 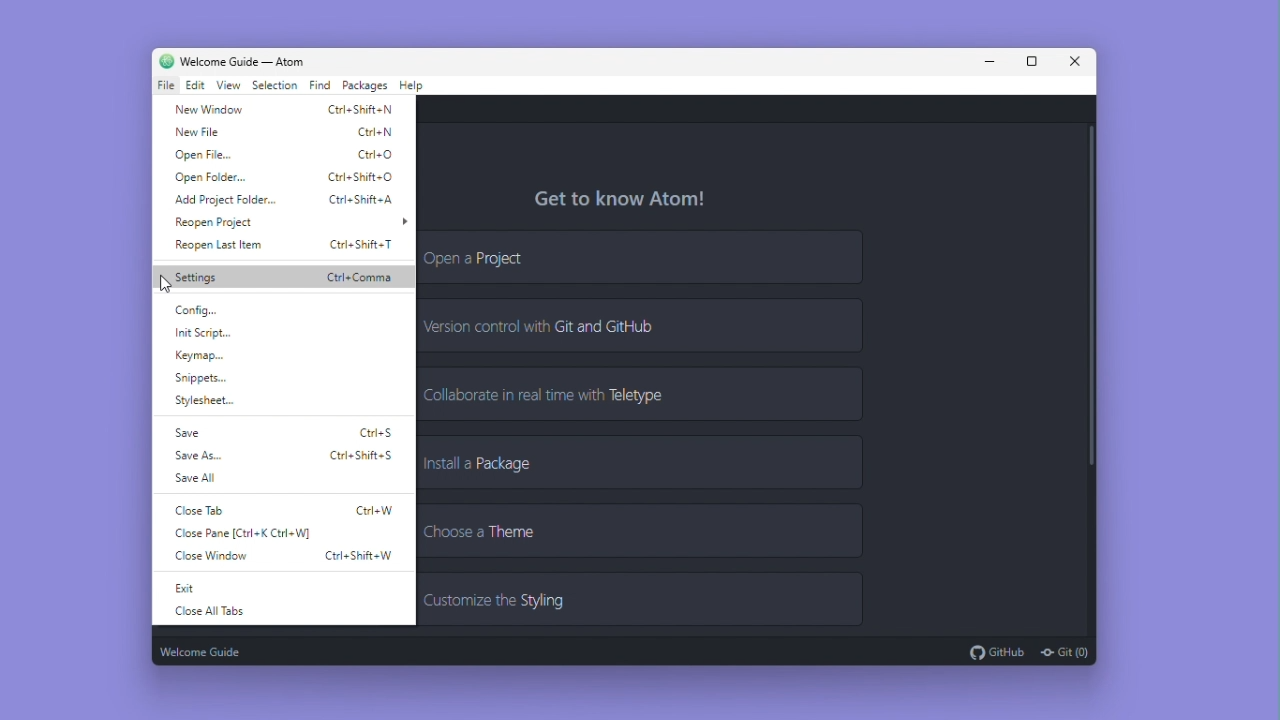 I want to click on Keymap, so click(x=202, y=356).